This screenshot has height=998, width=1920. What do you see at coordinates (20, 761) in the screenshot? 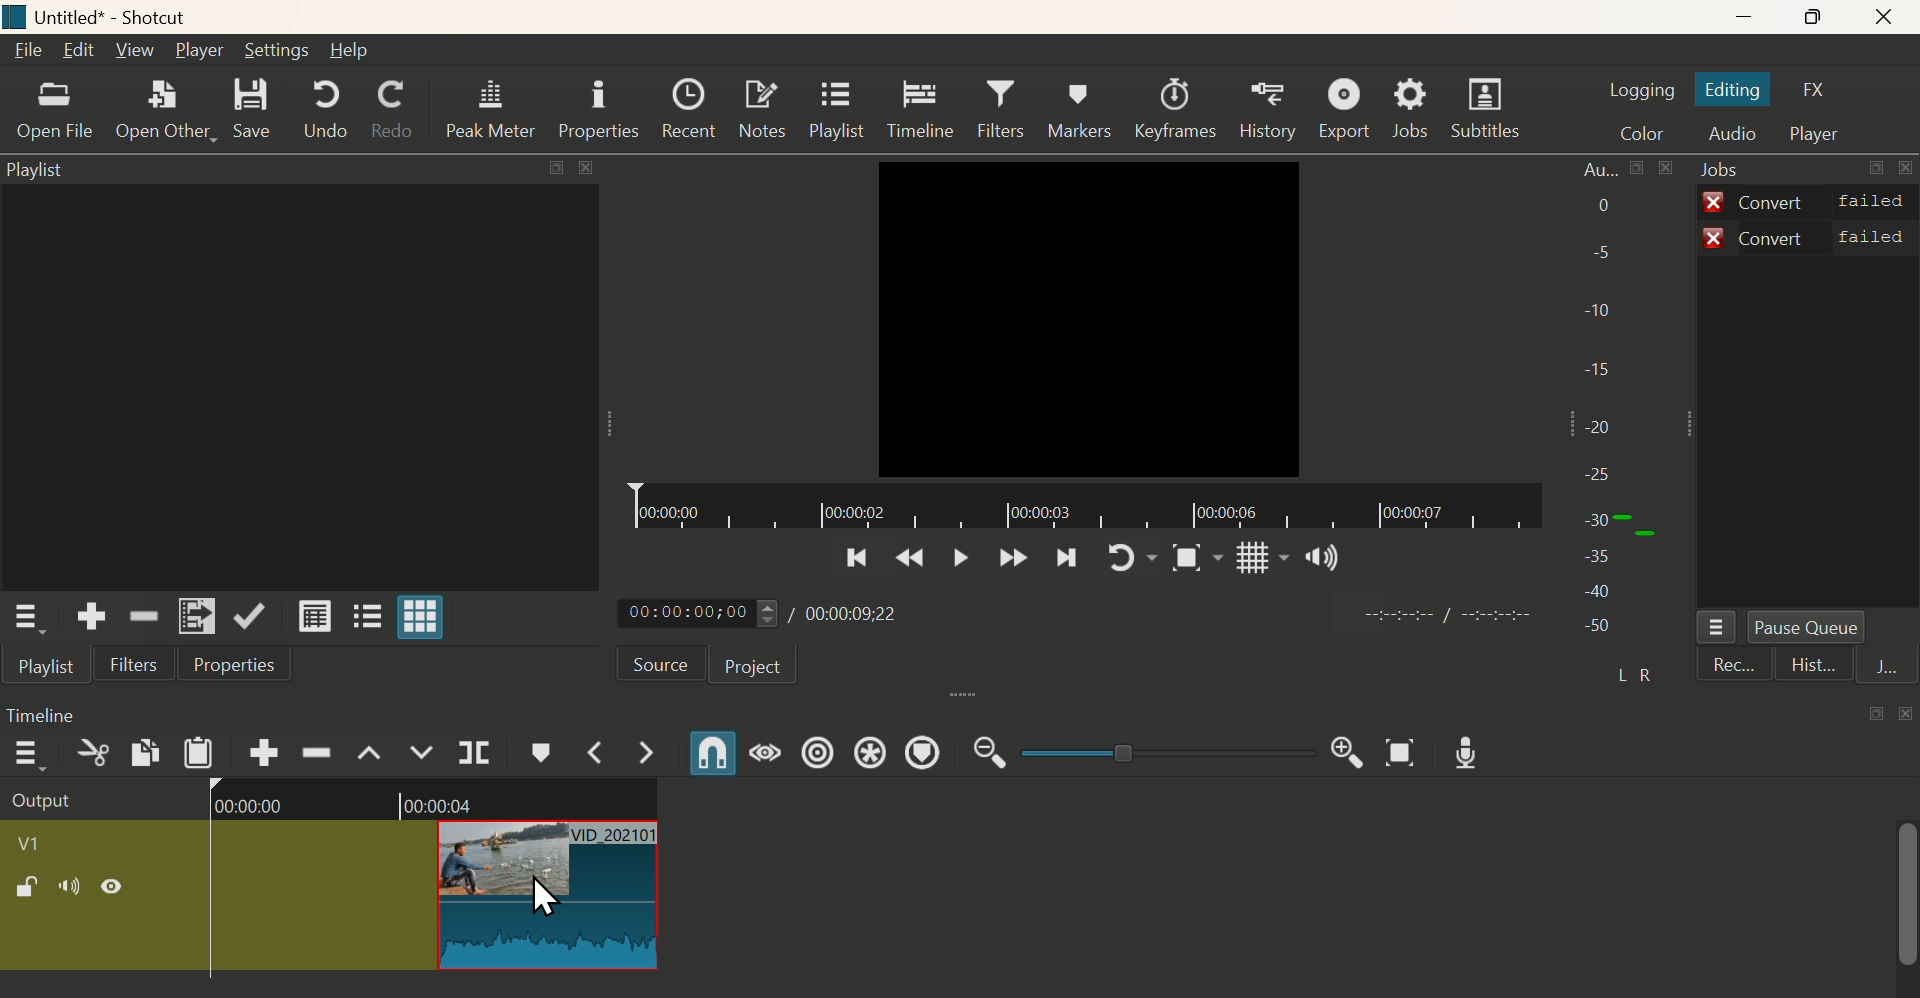
I see `more options` at bounding box center [20, 761].